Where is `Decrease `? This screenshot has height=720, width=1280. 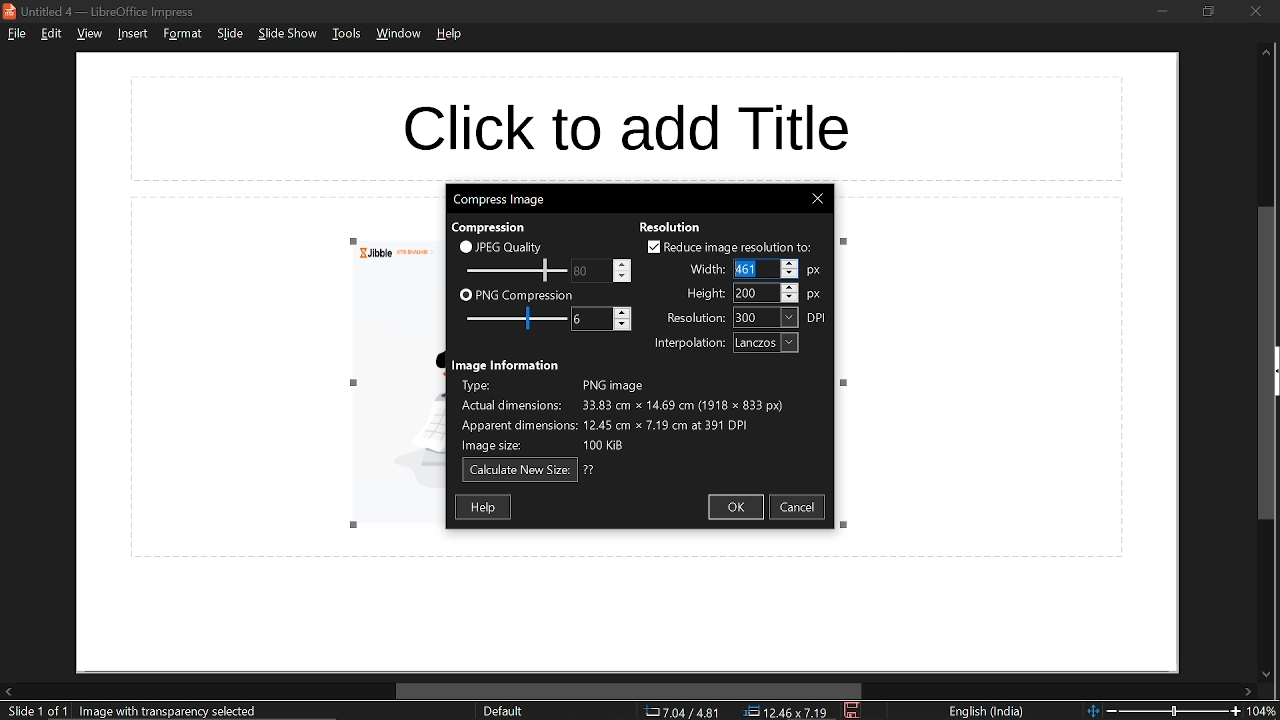
Decrease  is located at coordinates (791, 298).